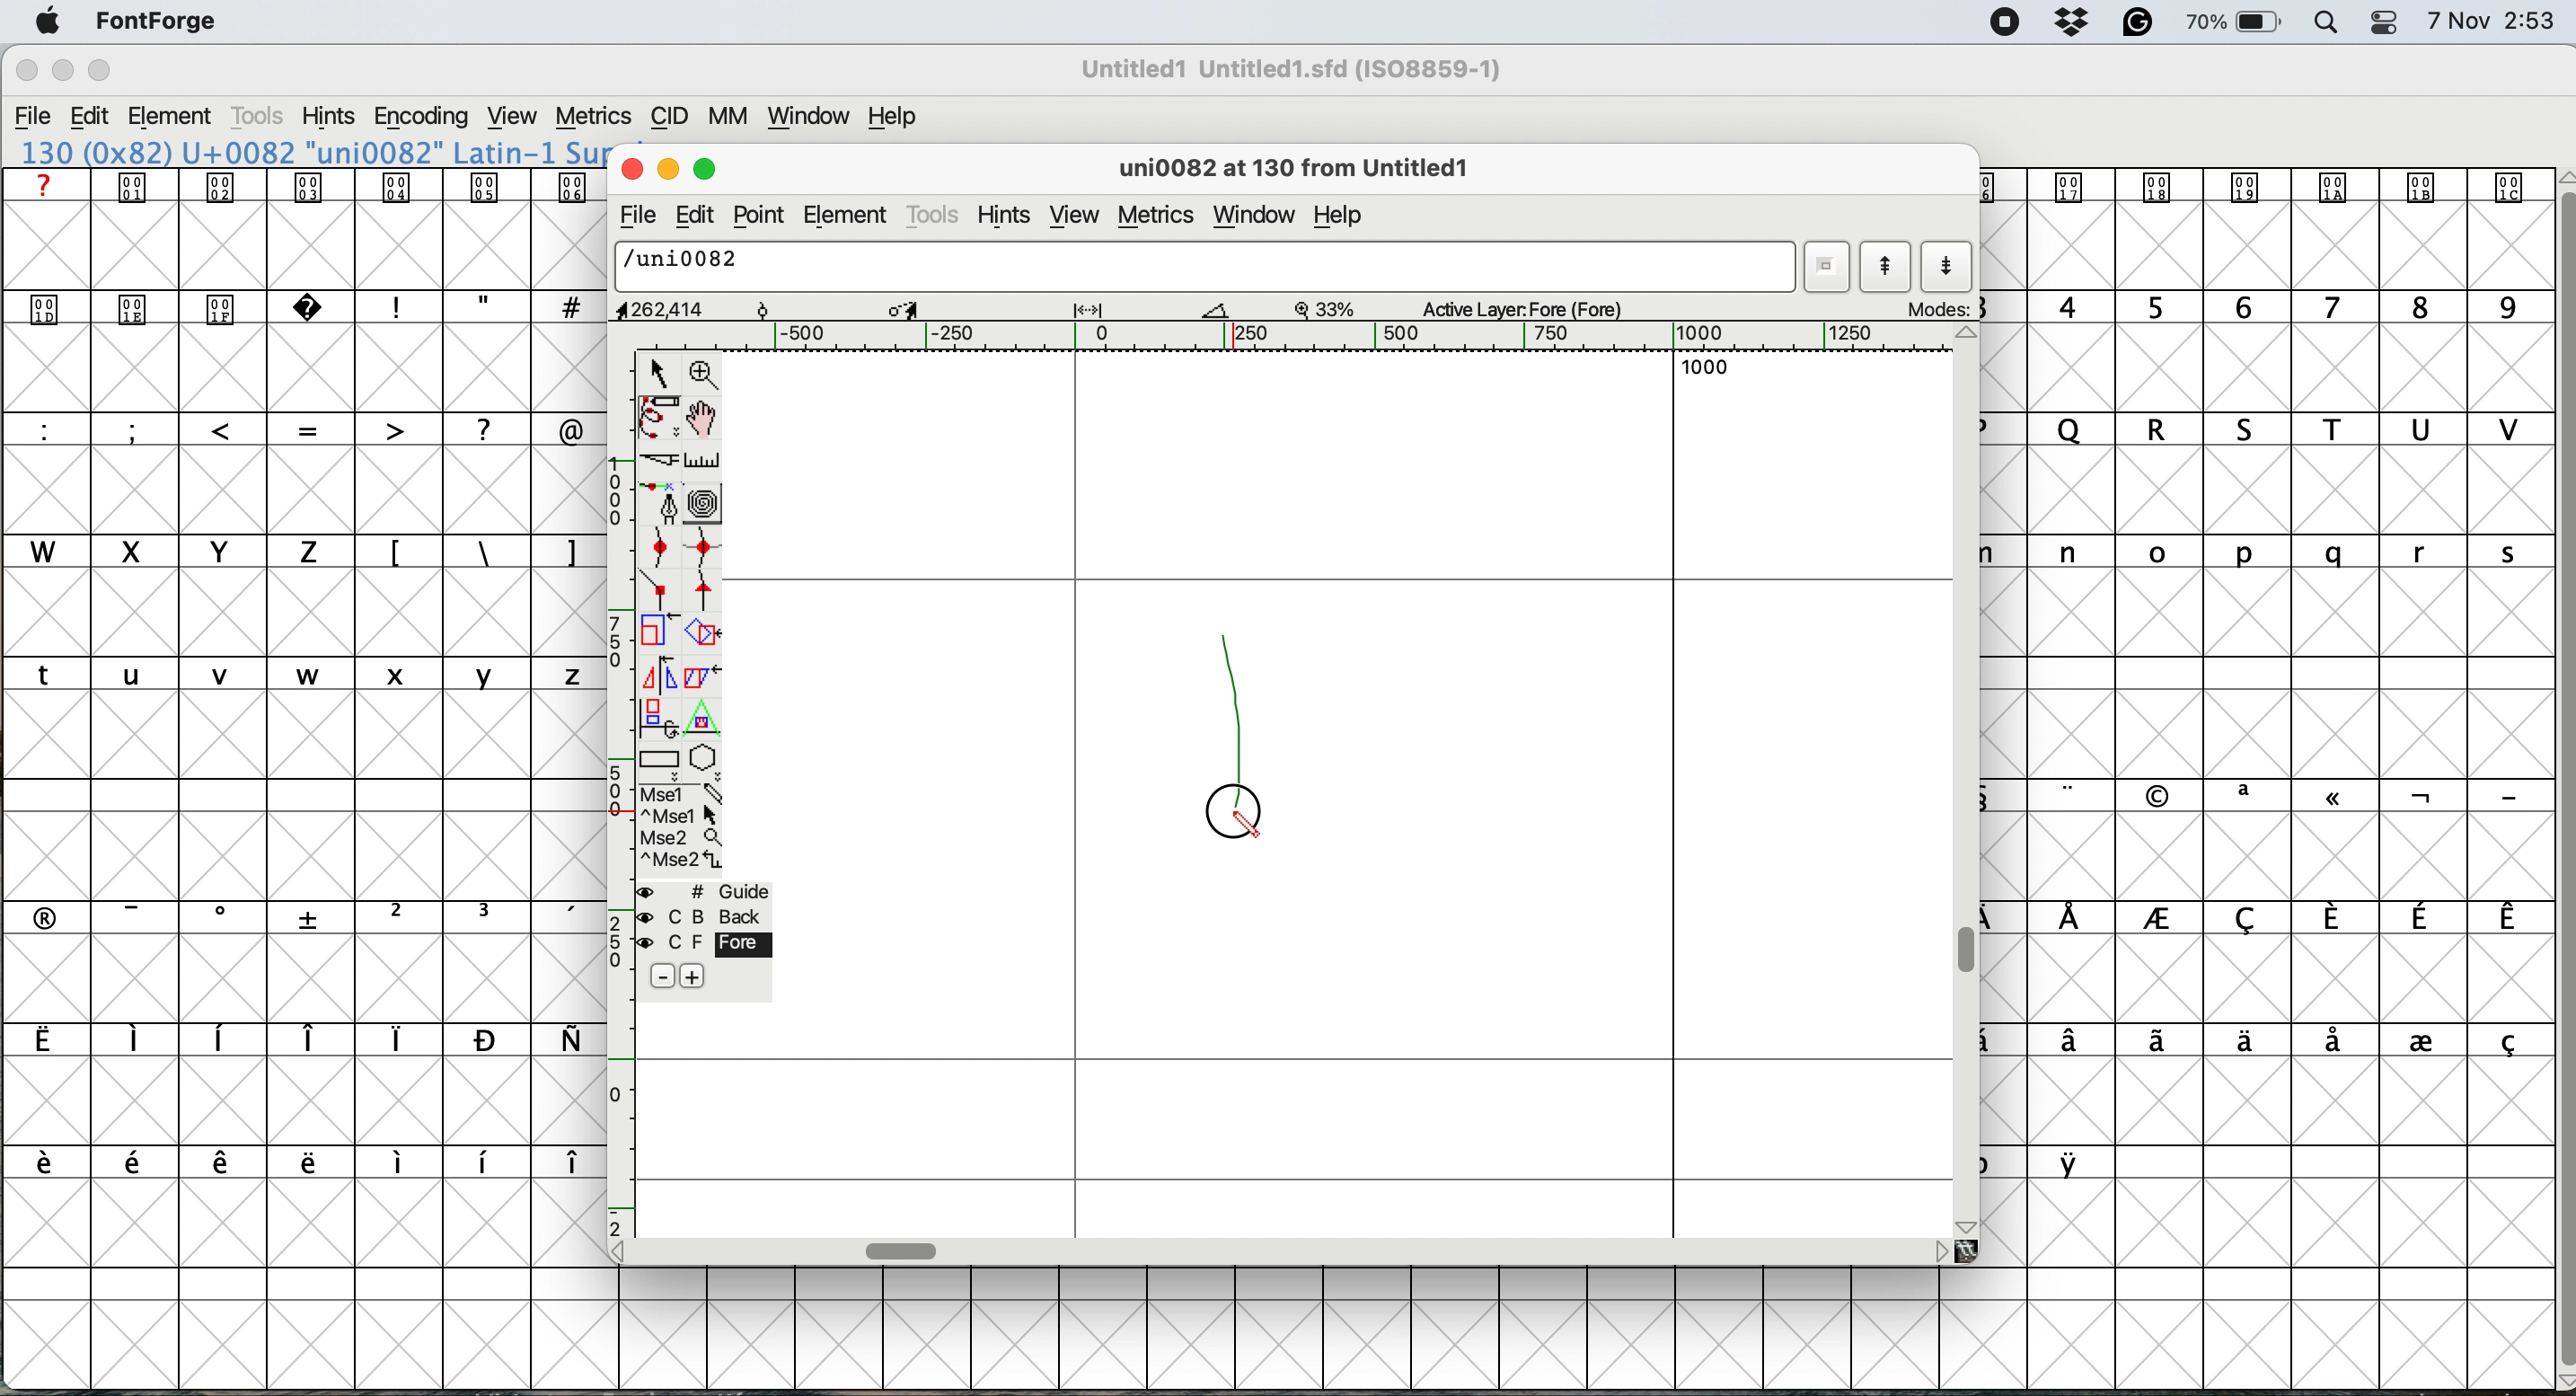  Describe the element at coordinates (888, 118) in the screenshot. I see `help` at that location.